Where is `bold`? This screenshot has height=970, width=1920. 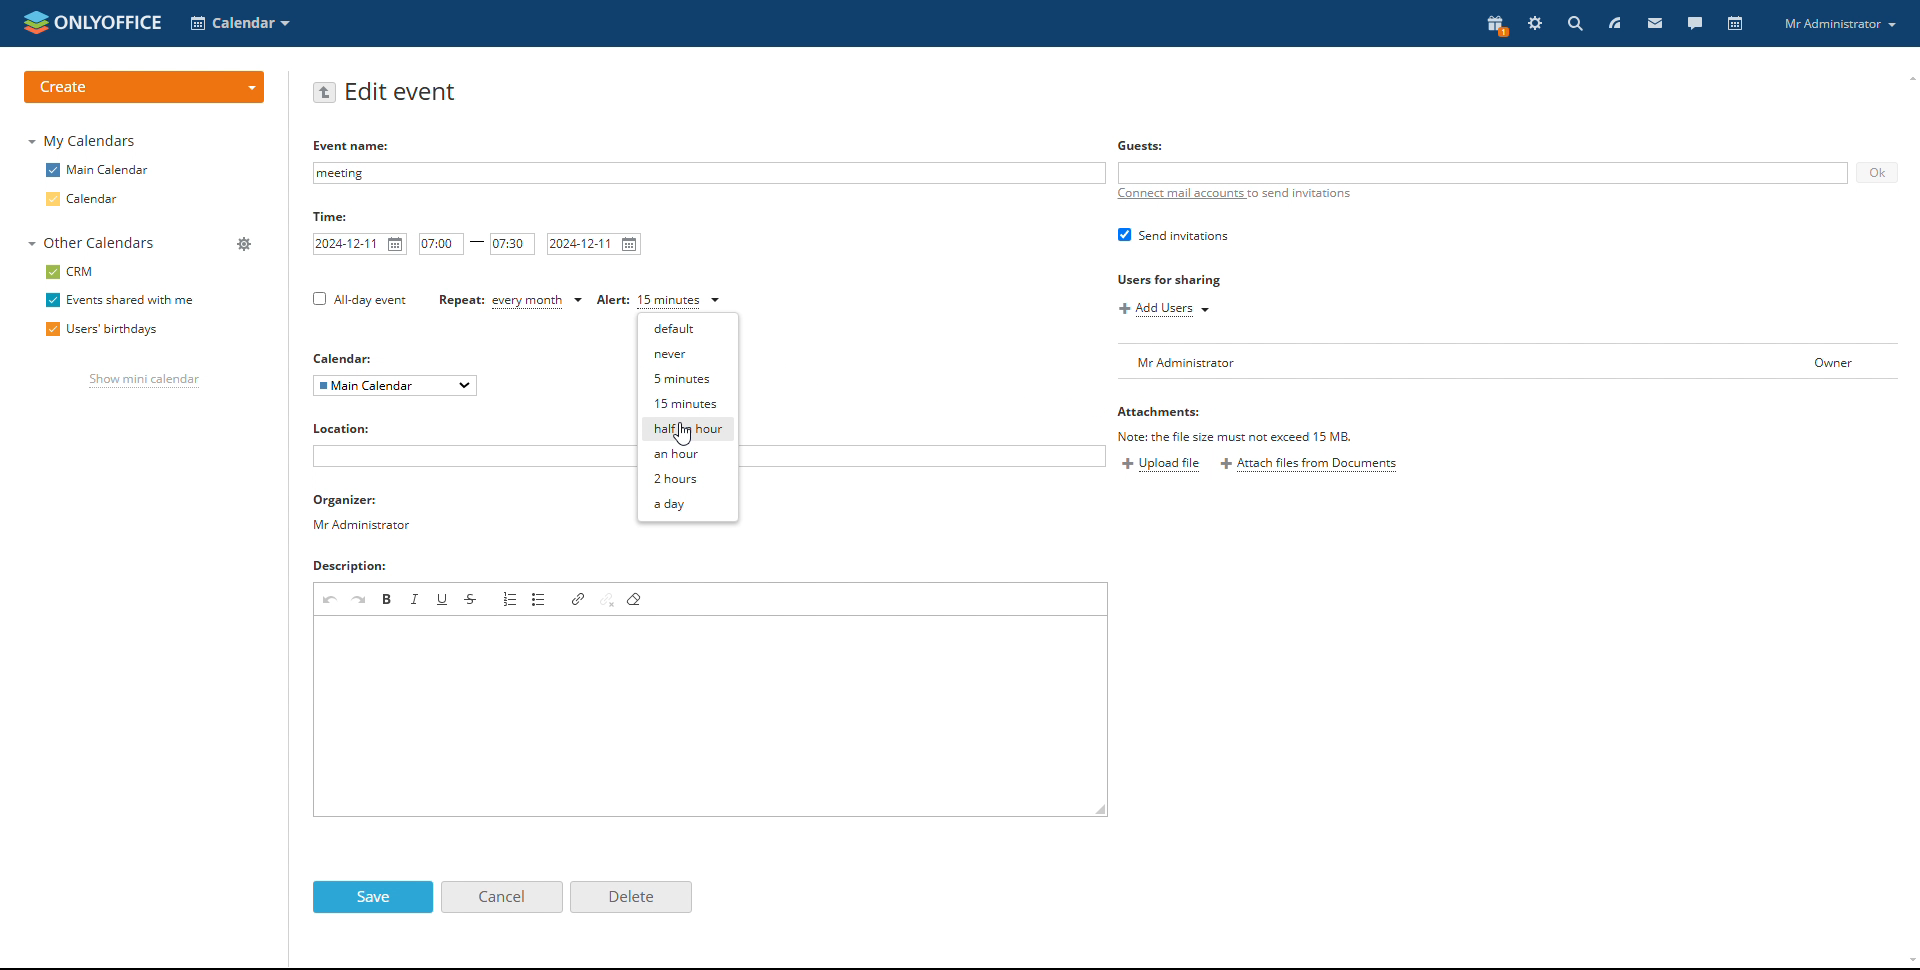 bold is located at coordinates (388, 599).